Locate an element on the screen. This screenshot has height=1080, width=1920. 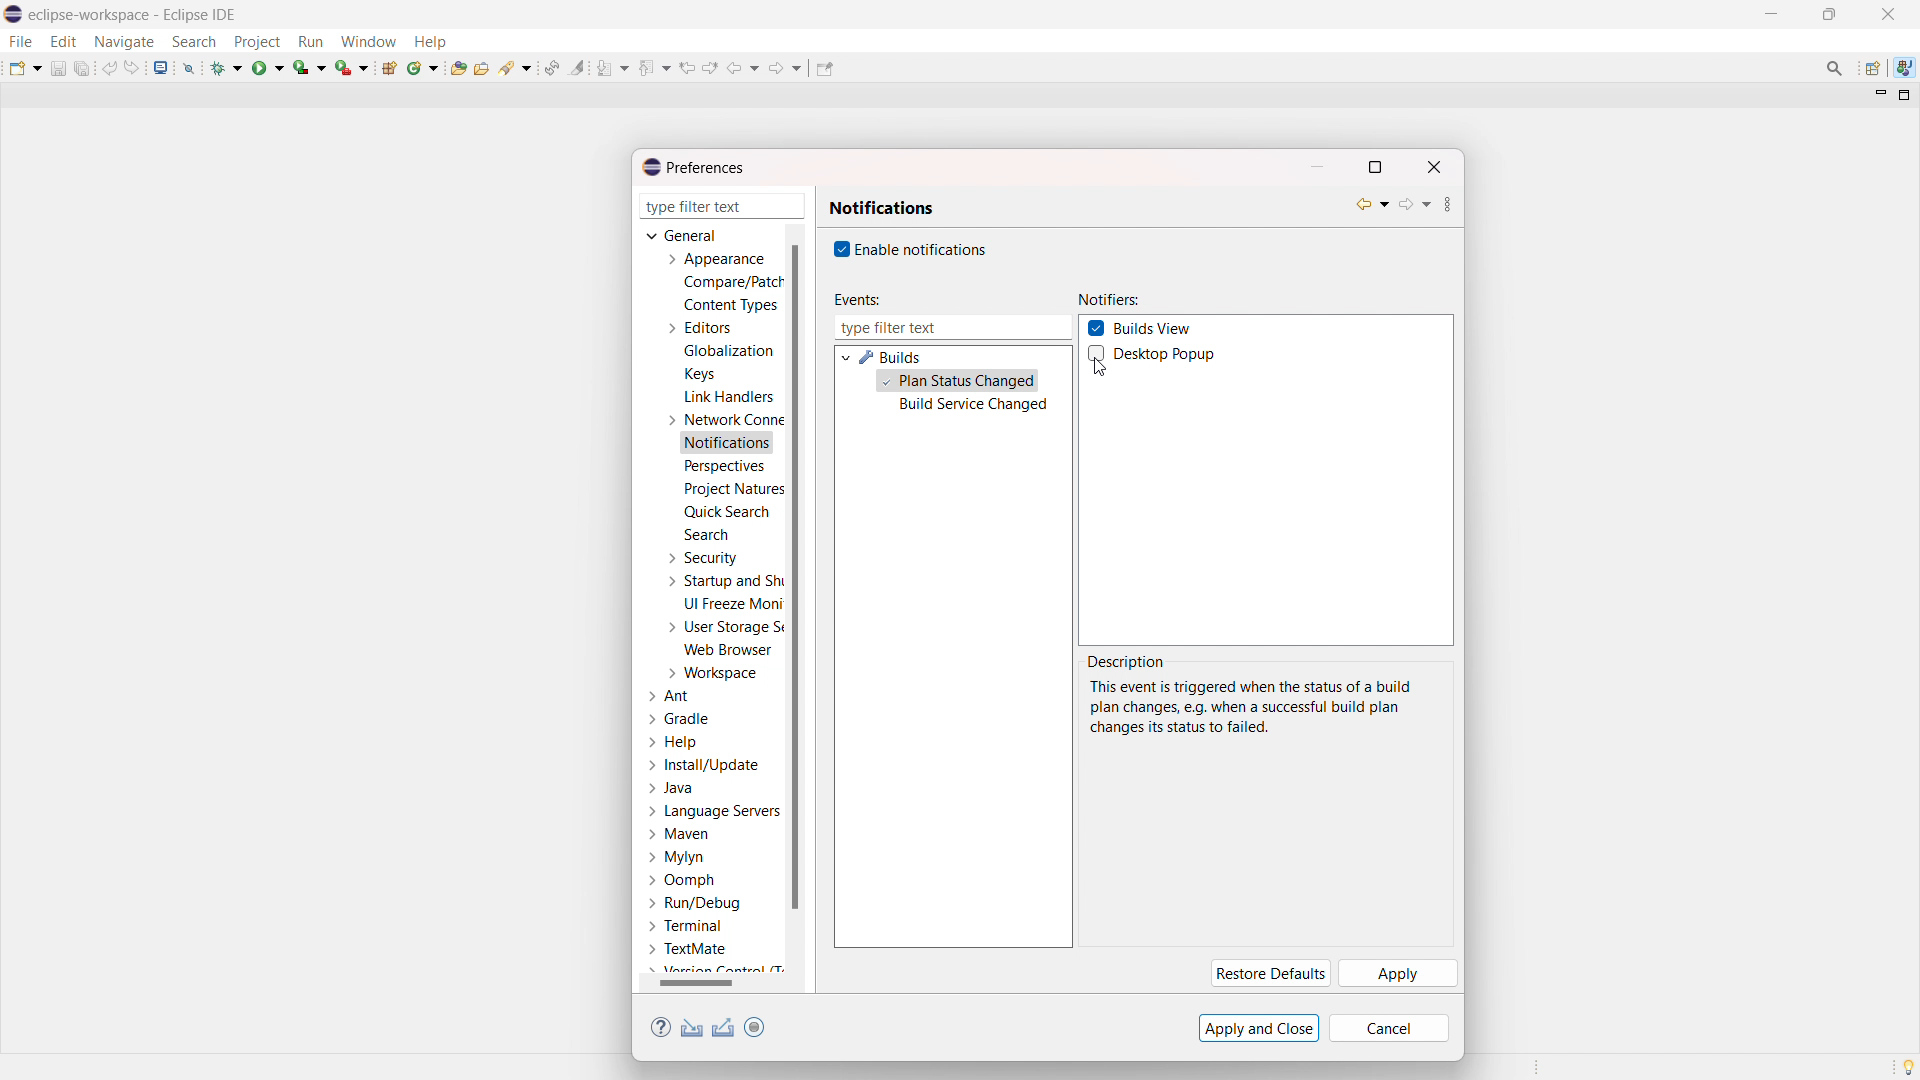
expand builds is located at coordinates (845, 356).